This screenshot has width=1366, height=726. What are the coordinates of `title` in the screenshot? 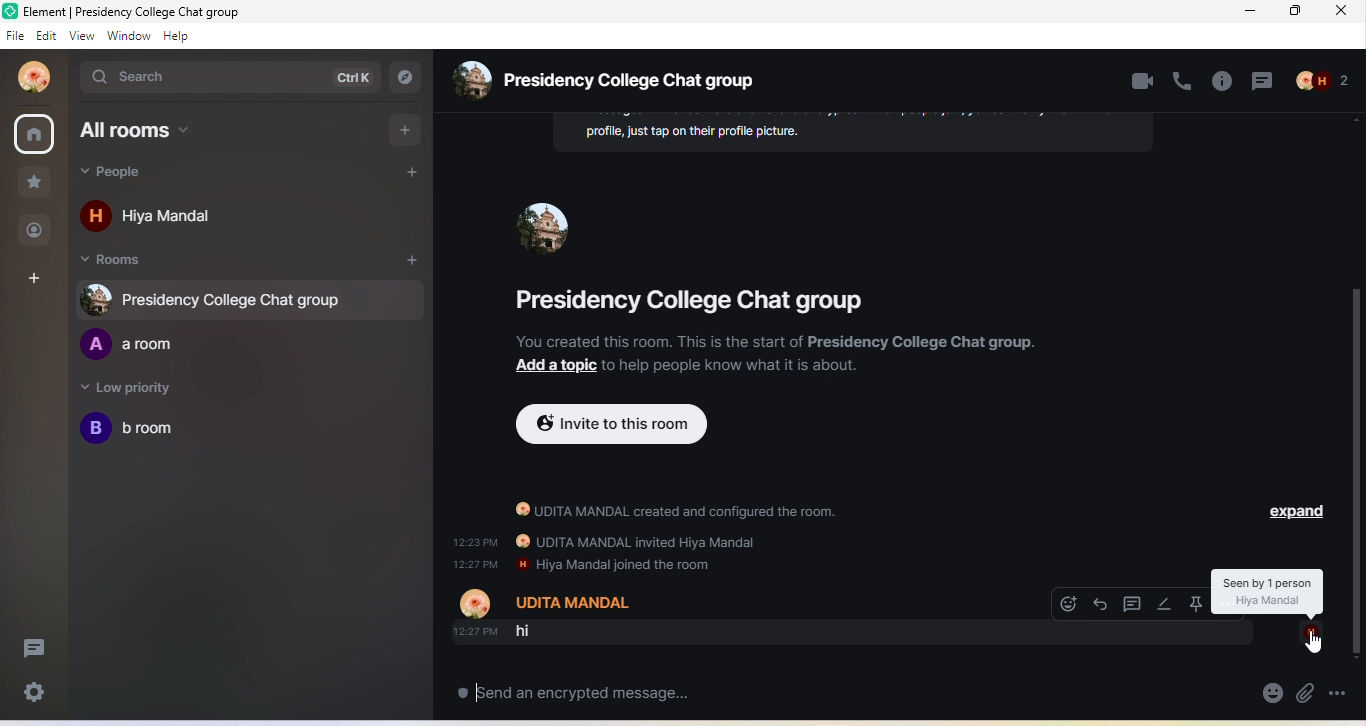 It's located at (150, 12).